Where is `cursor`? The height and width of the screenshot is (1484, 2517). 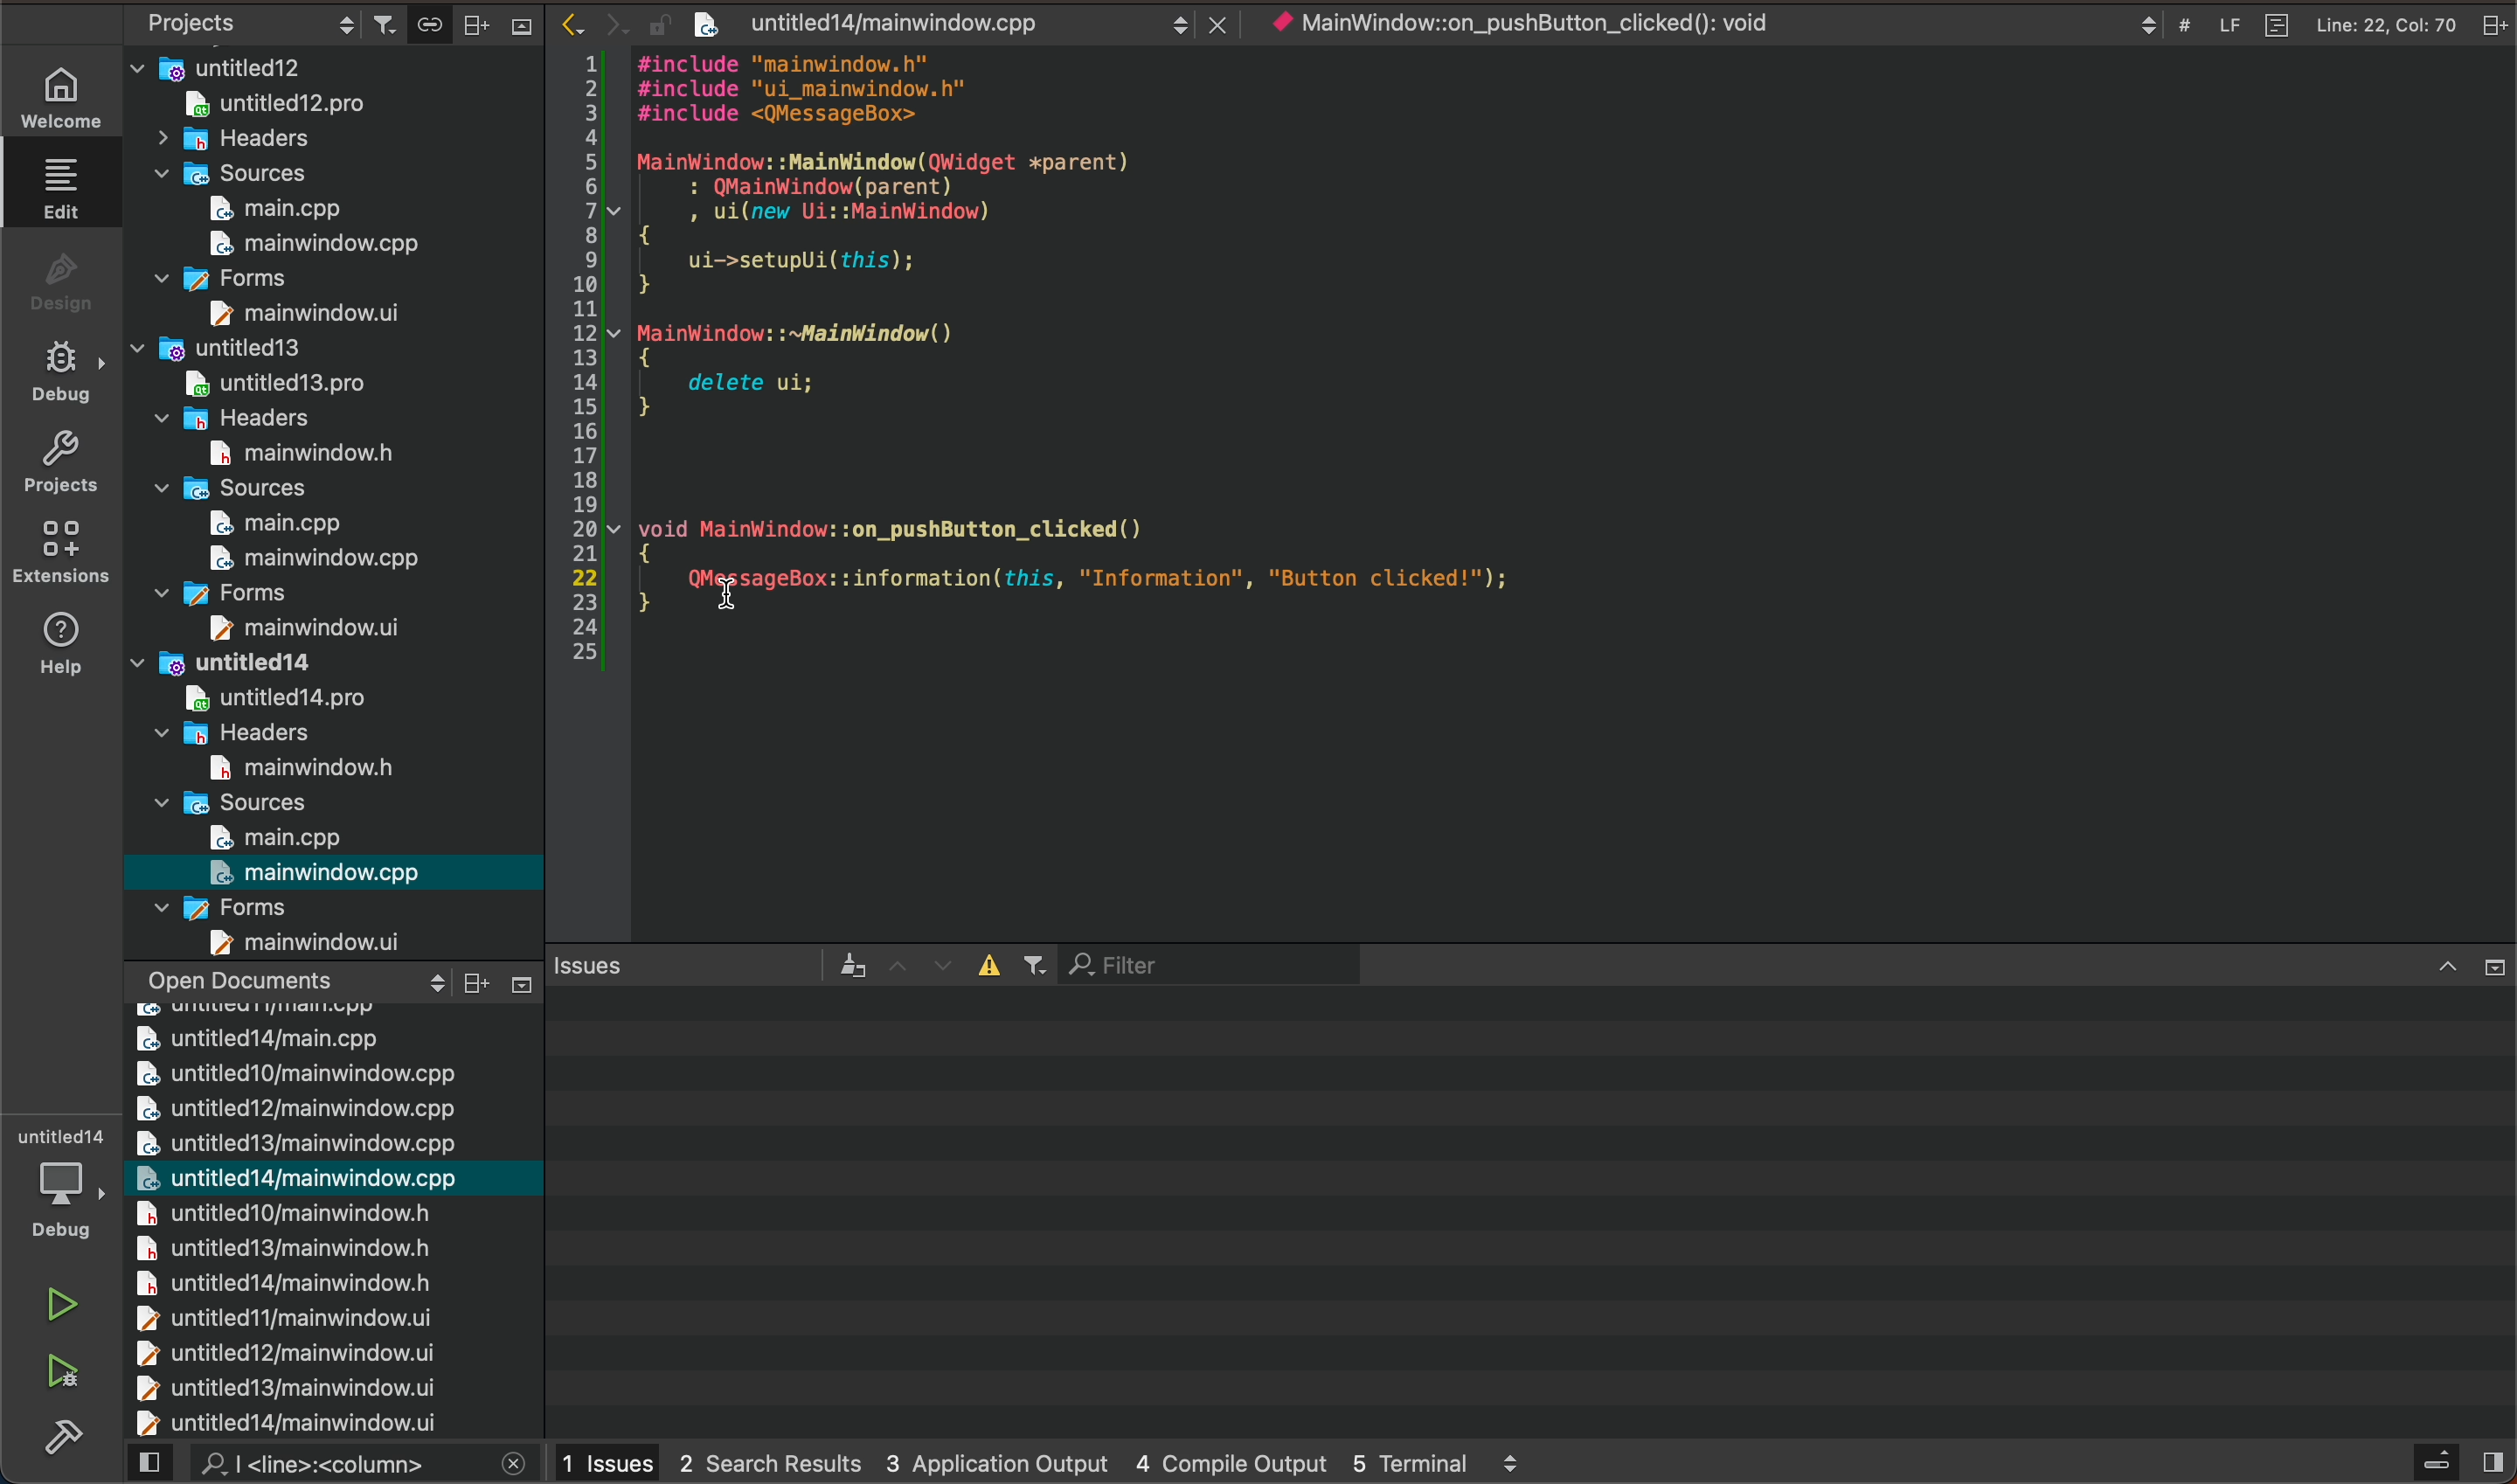 cursor is located at coordinates (741, 579).